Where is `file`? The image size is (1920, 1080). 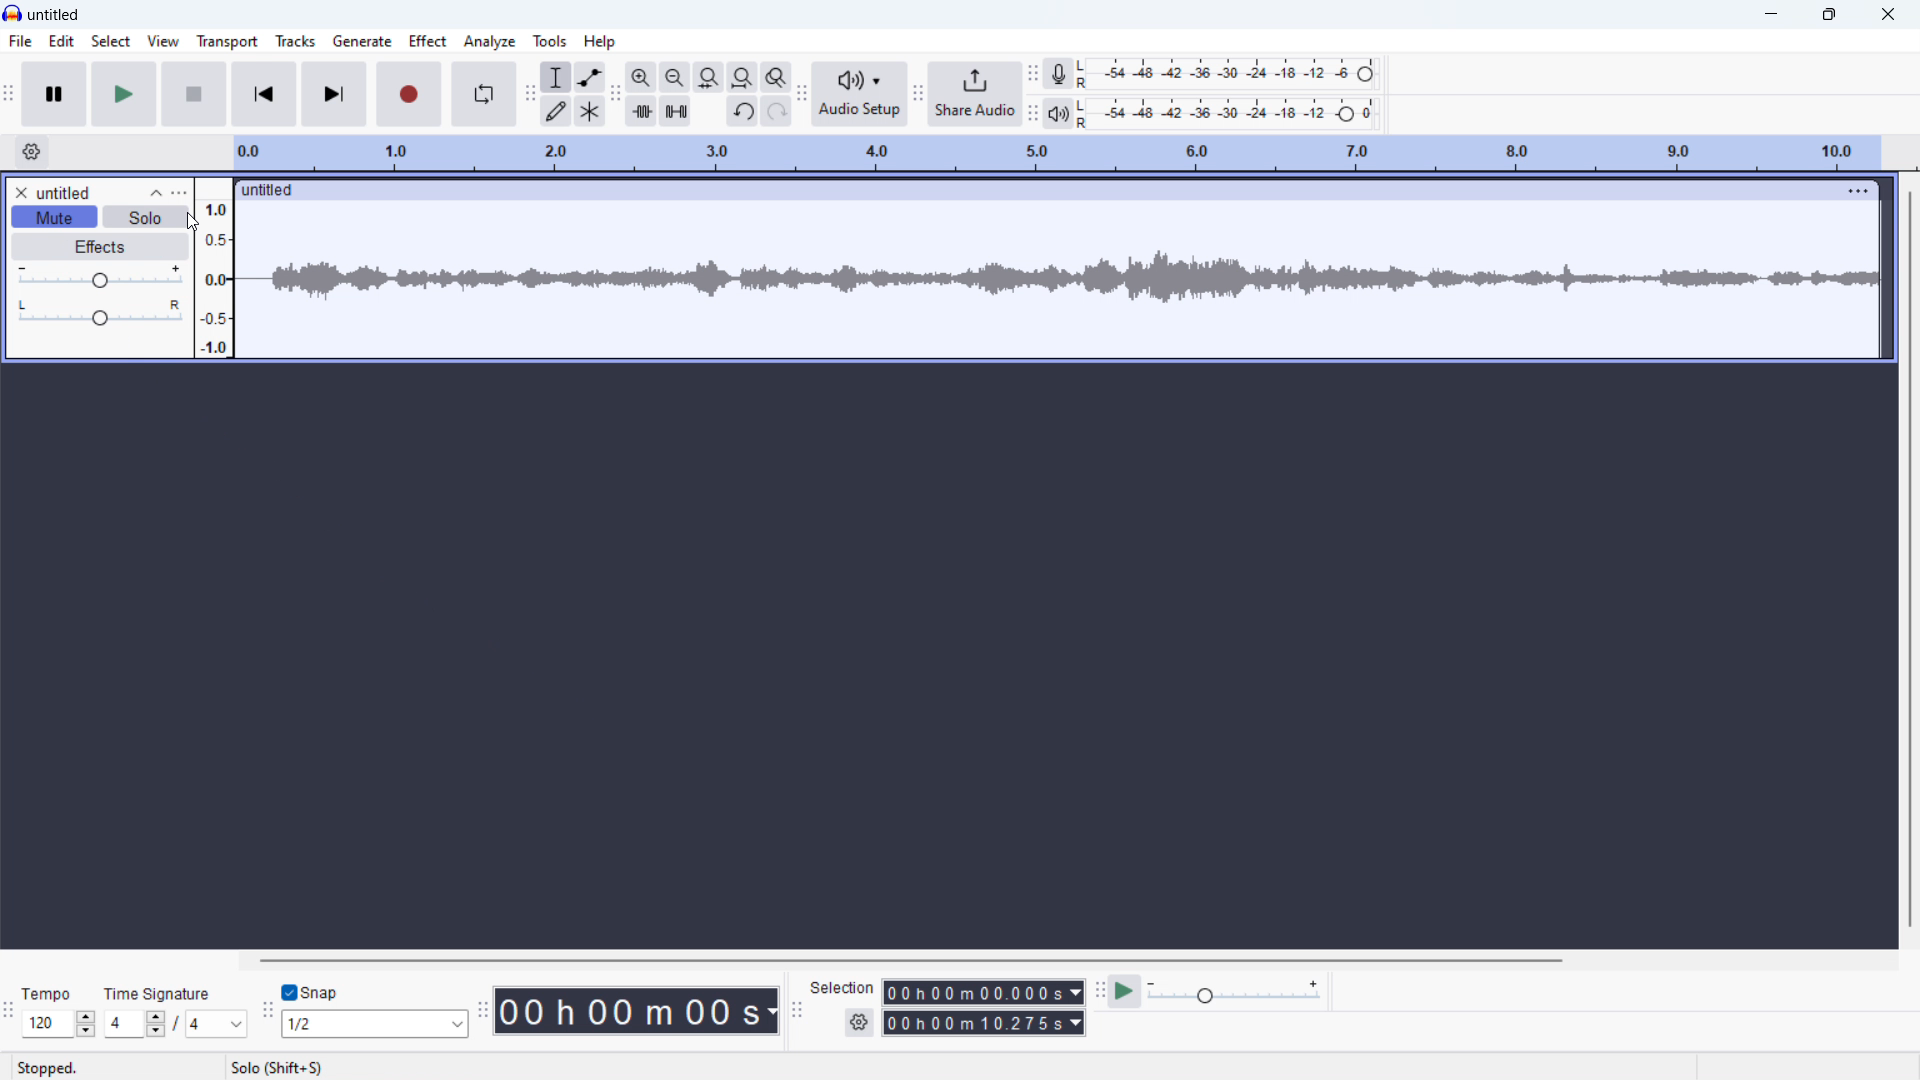 file is located at coordinates (19, 41).